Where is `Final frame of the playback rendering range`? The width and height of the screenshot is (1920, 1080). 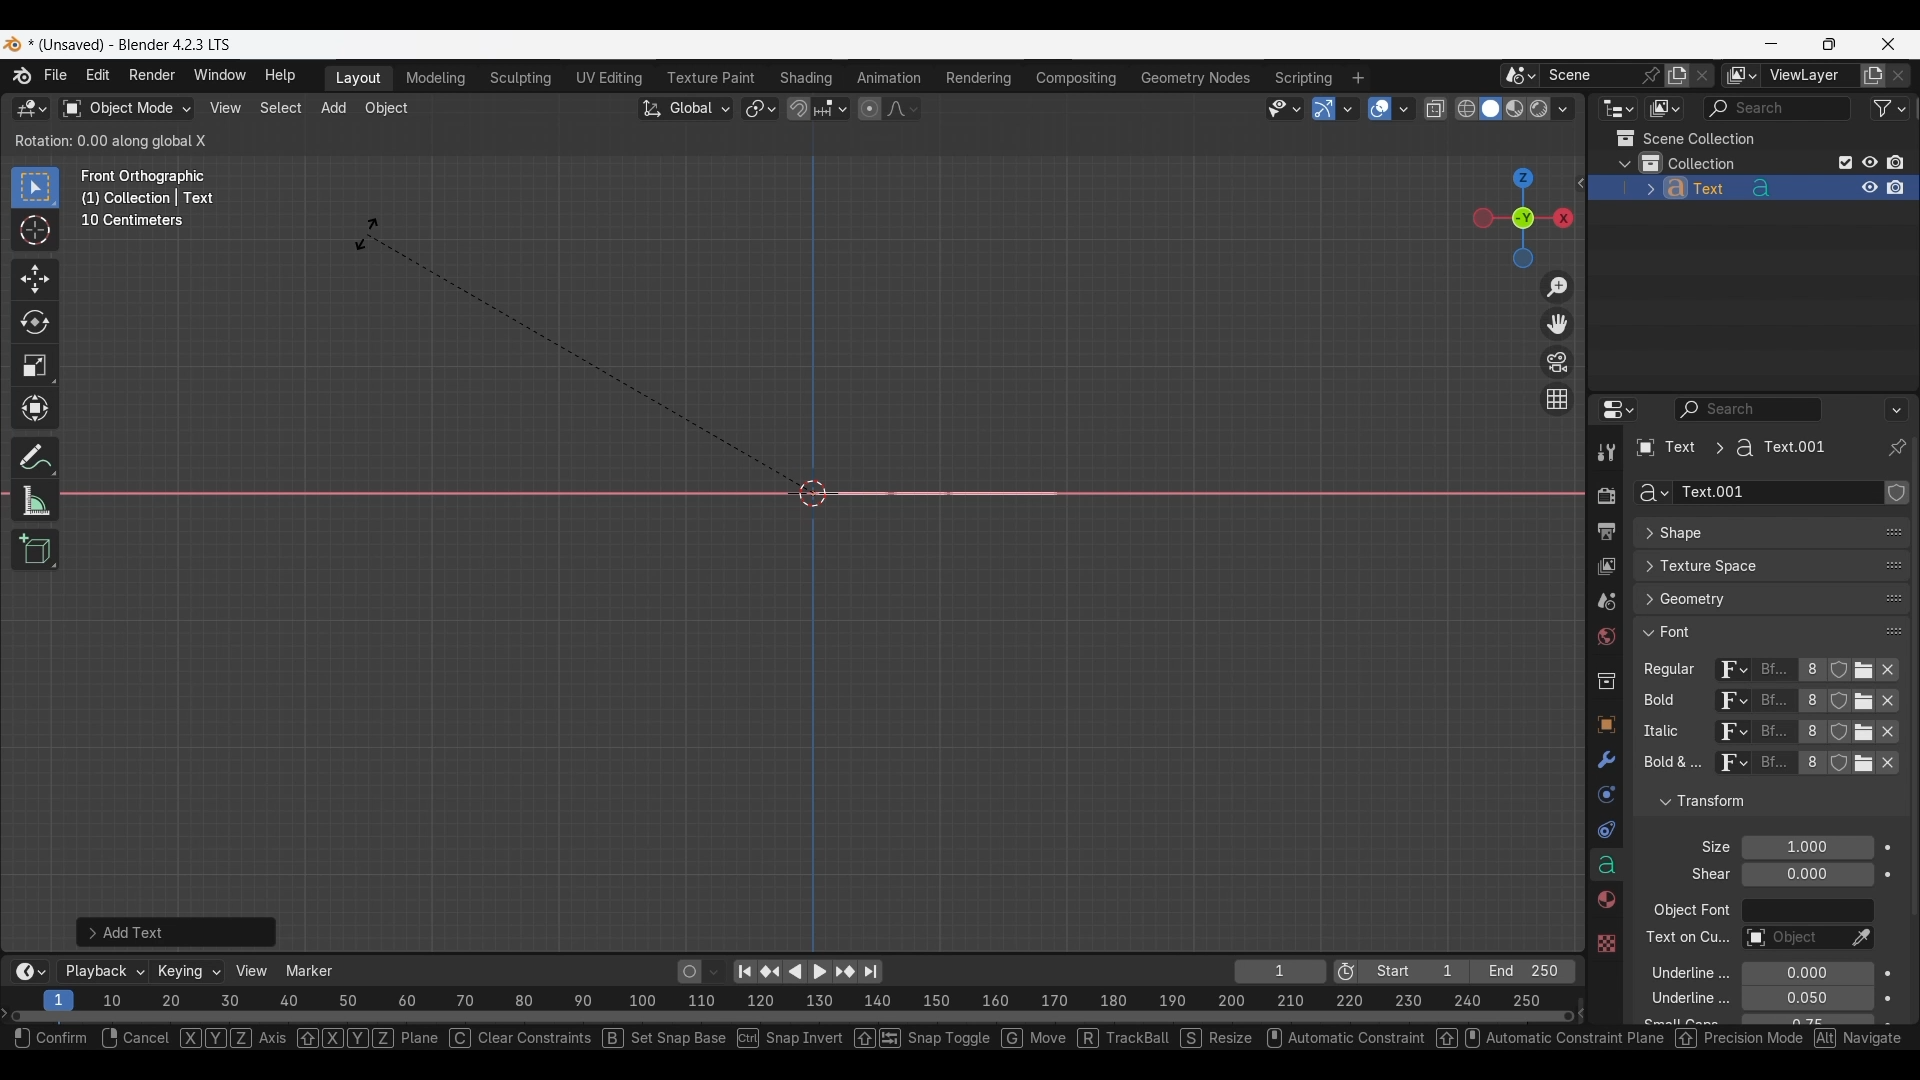
Final frame of the playback rendering range is located at coordinates (1467, 972).